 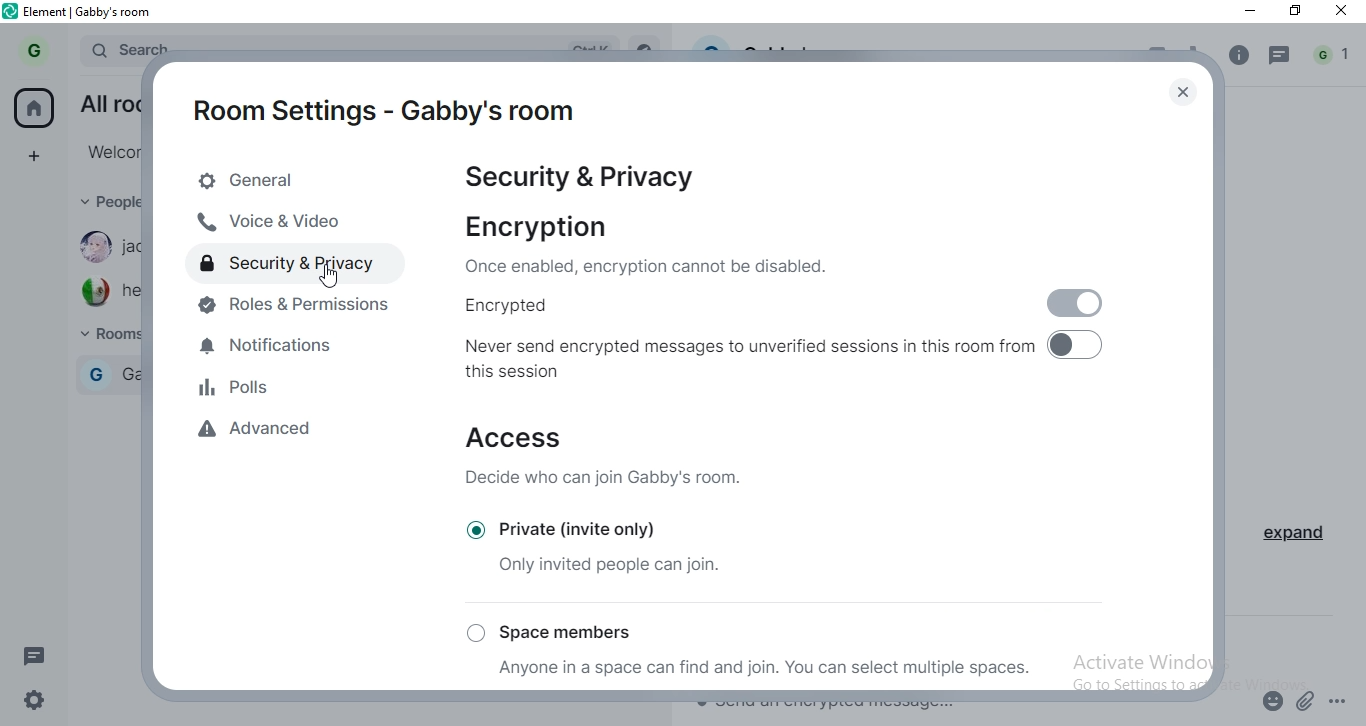 What do you see at coordinates (1340, 697) in the screenshot?
I see `options` at bounding box center [1340, 697].